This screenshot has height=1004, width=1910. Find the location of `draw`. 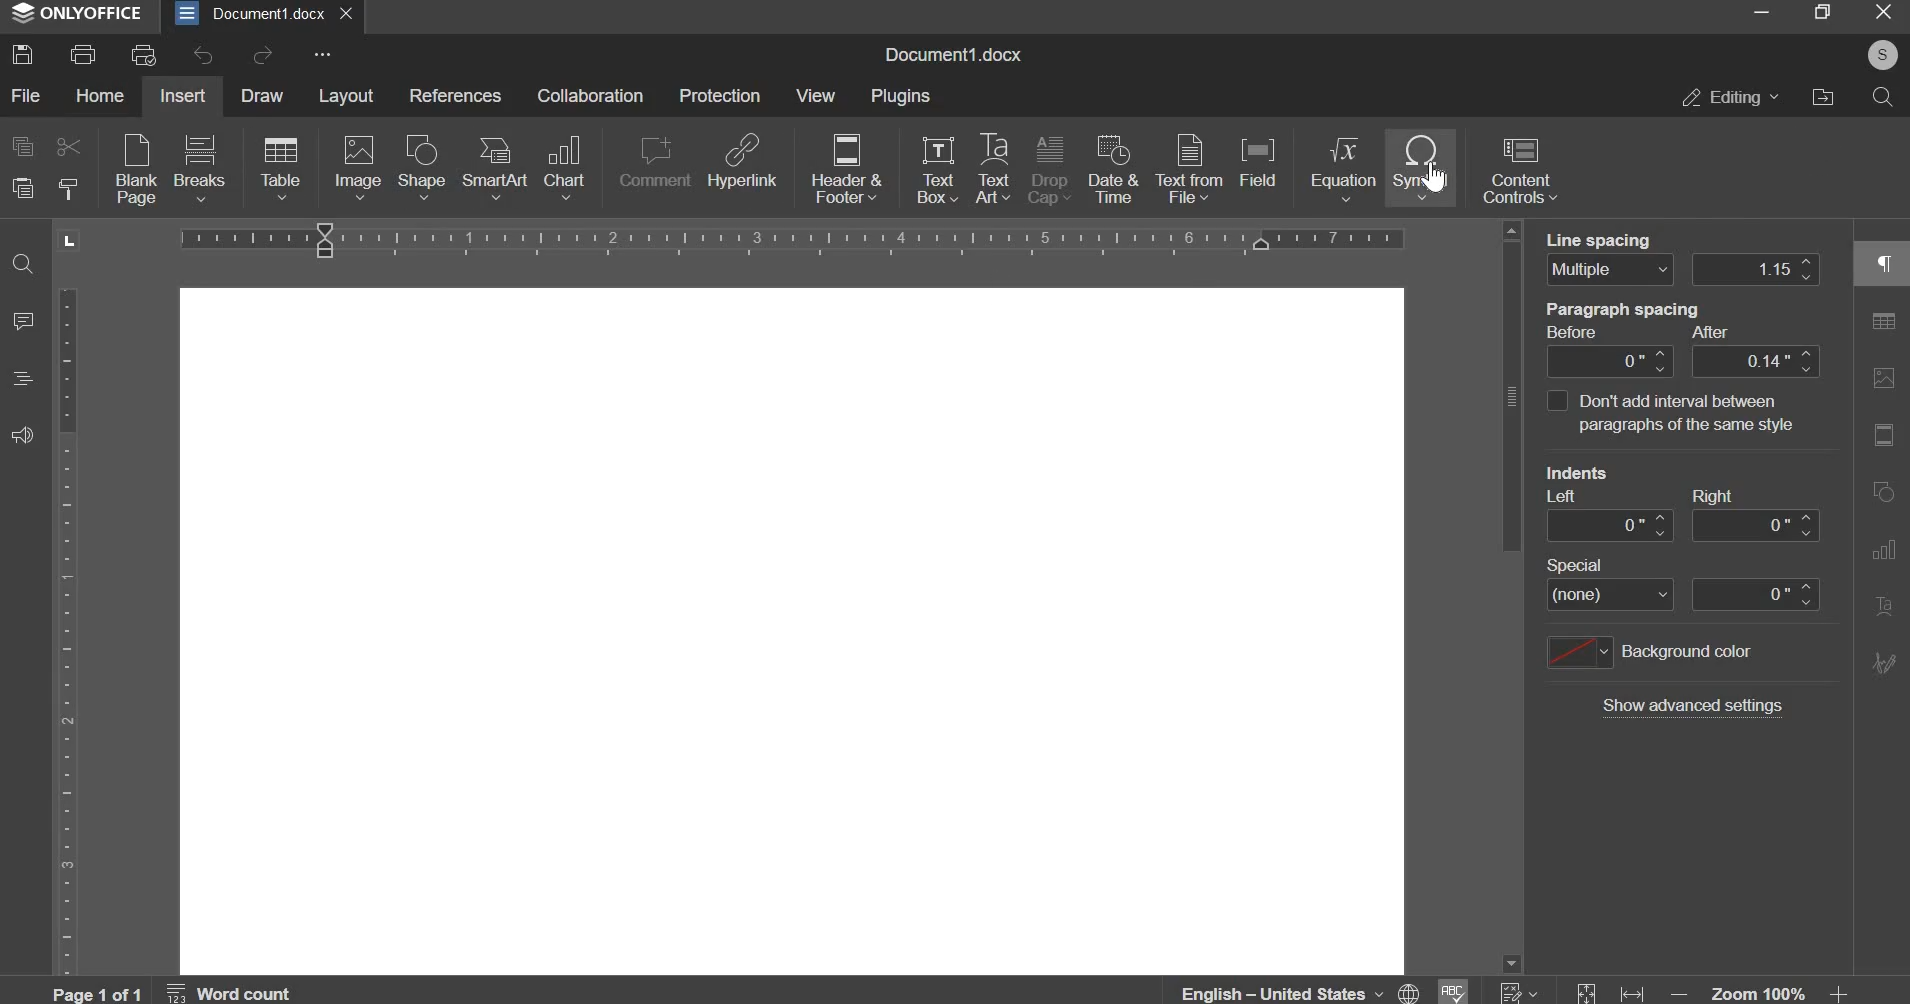

draw is located at coordinates (262, 95).